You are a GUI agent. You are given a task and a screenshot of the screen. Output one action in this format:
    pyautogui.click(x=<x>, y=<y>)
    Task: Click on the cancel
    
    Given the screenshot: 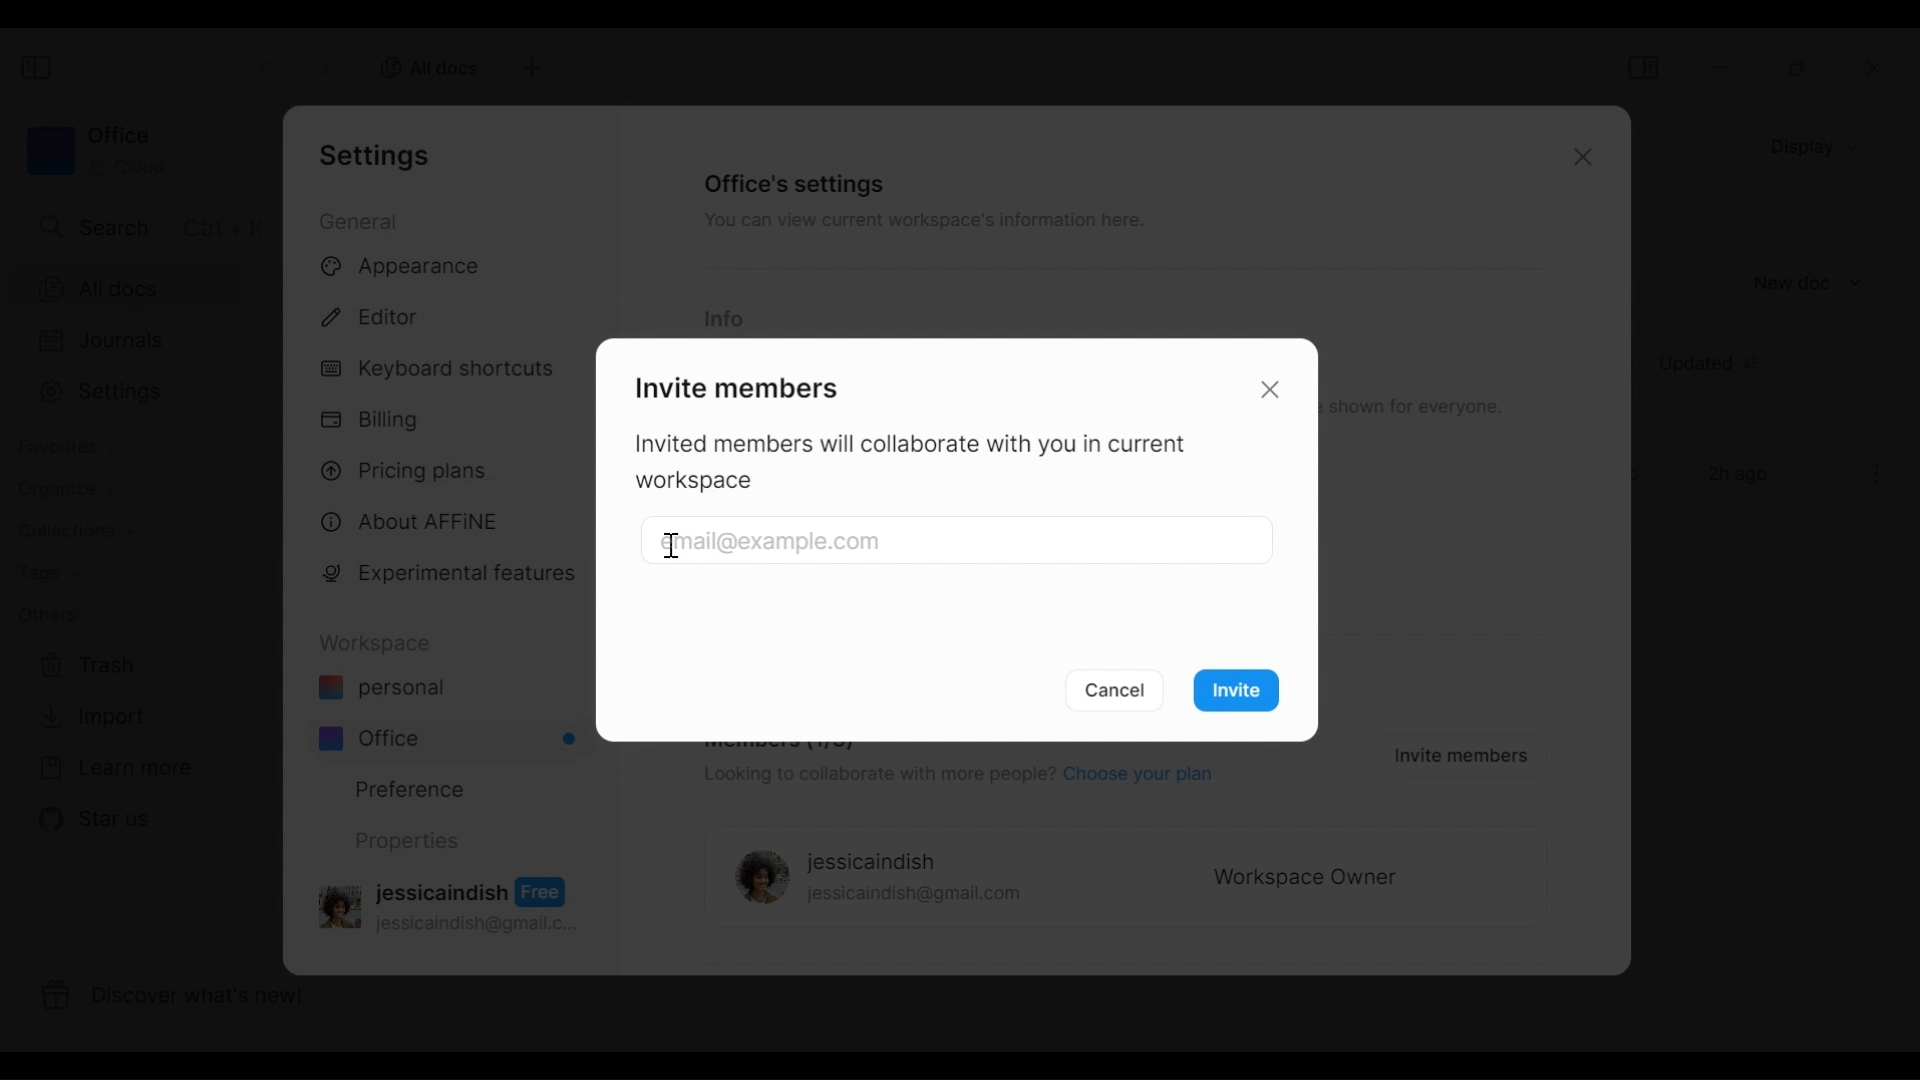 What is the action you would take?
    pyautogui.click(x=1117, y=690)
    